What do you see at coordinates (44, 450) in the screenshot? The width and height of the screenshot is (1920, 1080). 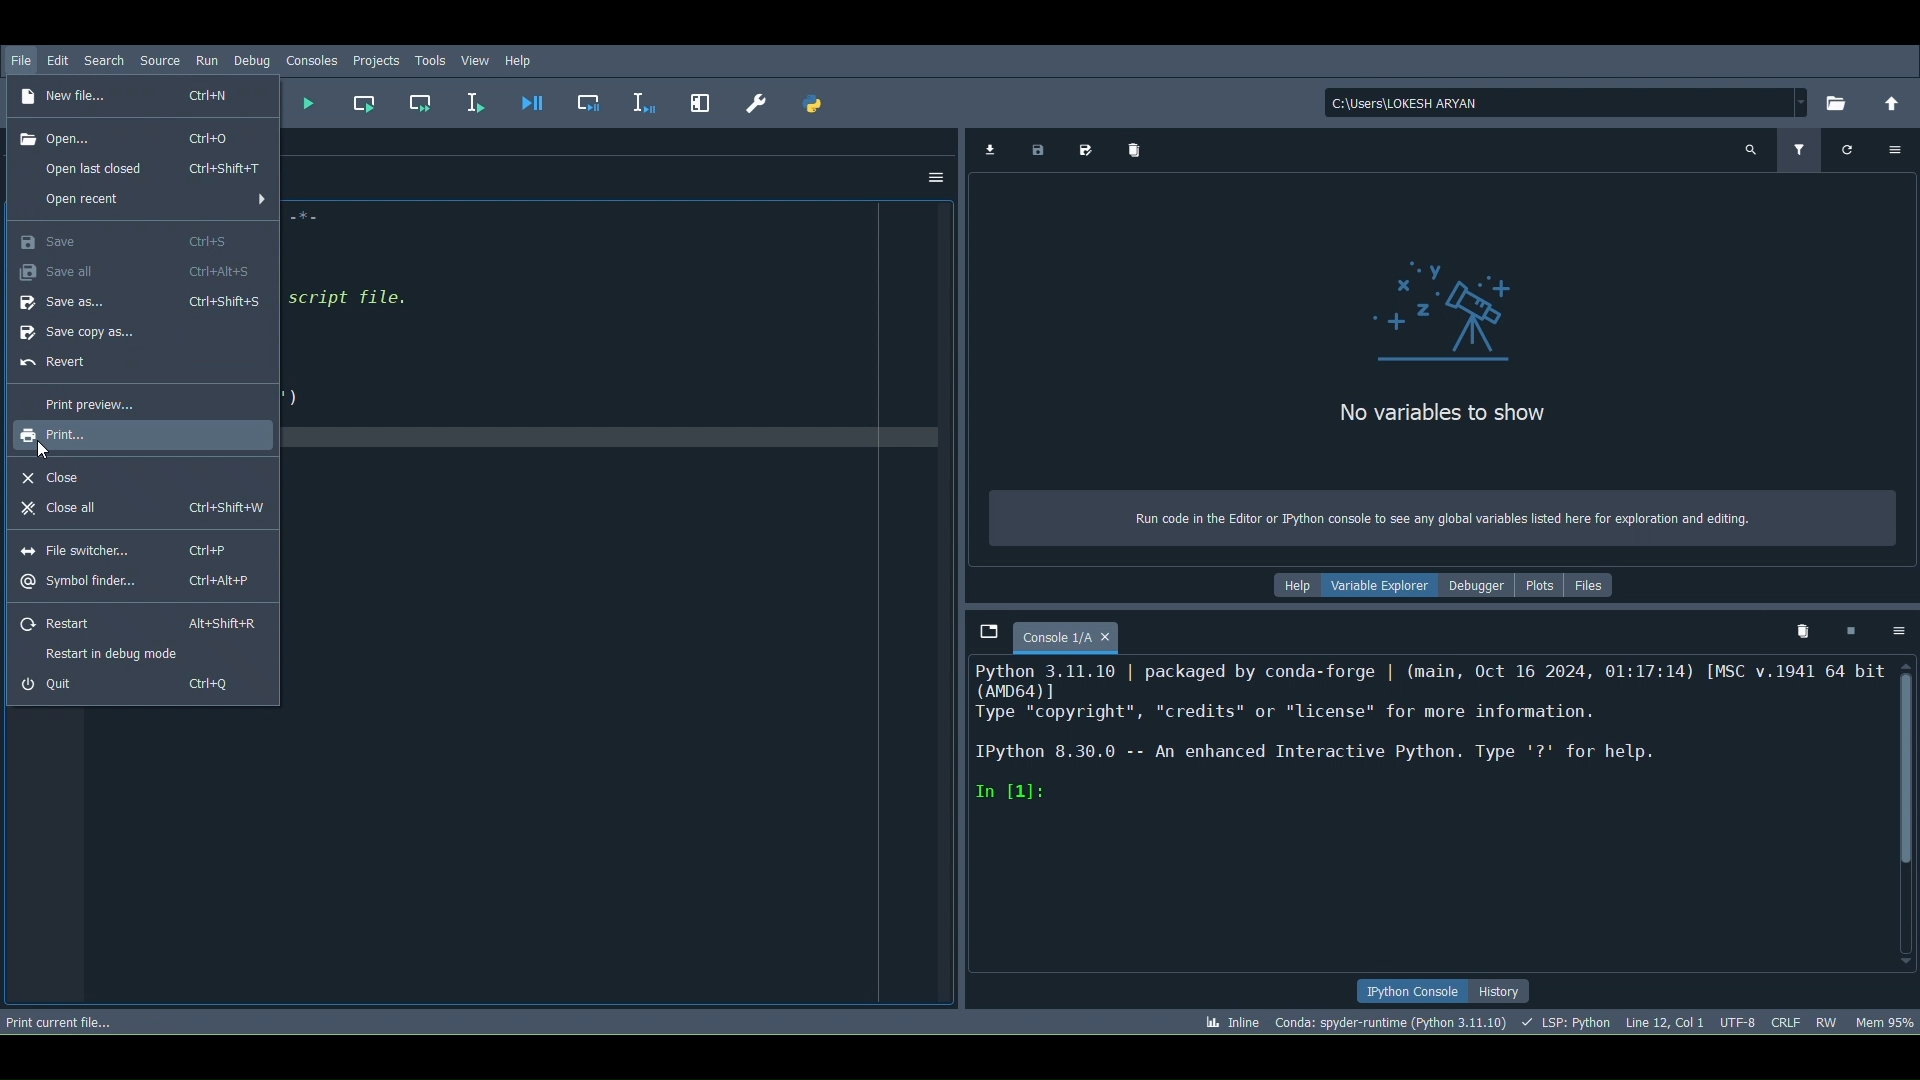 I see `Cursor` at bounding box center [44, 450].